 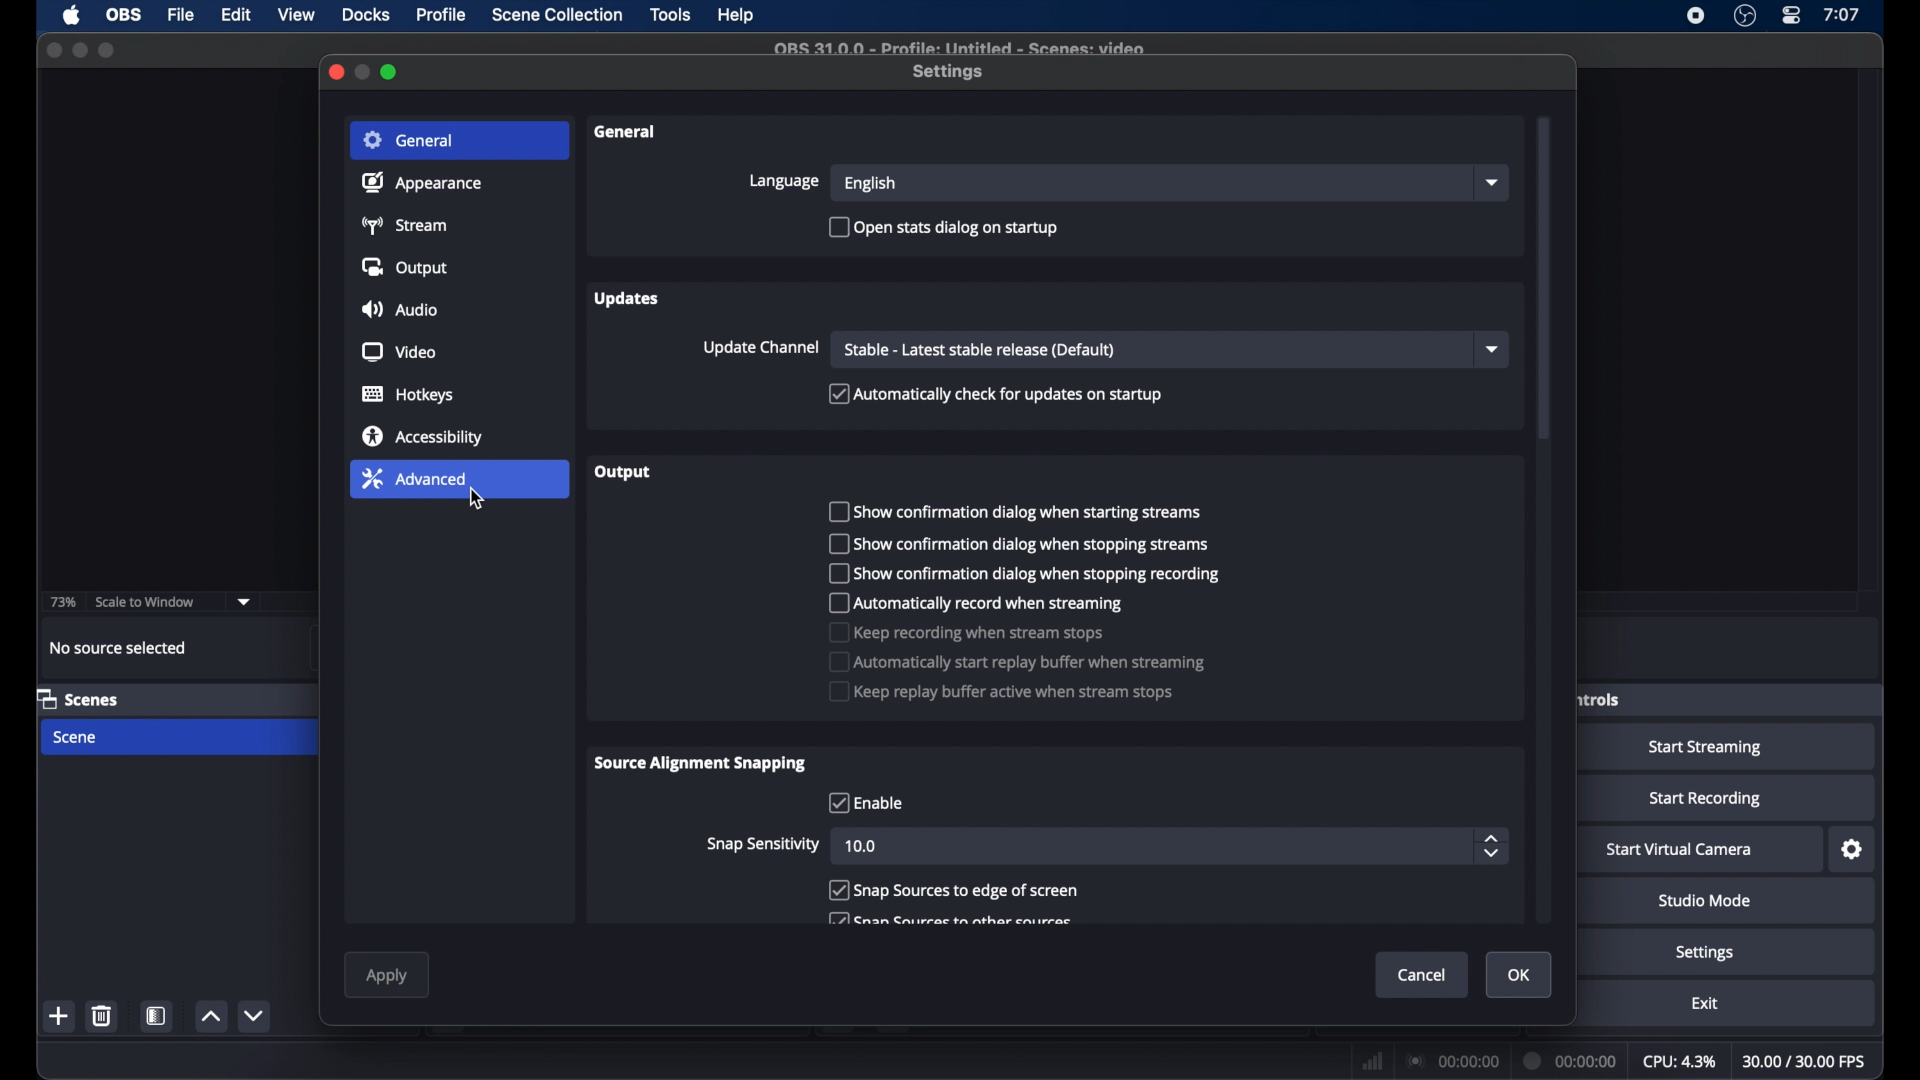 What do you see at coordinates (403, 226) in the screenshot?
I see `stream` at bounding box center [403, 226].